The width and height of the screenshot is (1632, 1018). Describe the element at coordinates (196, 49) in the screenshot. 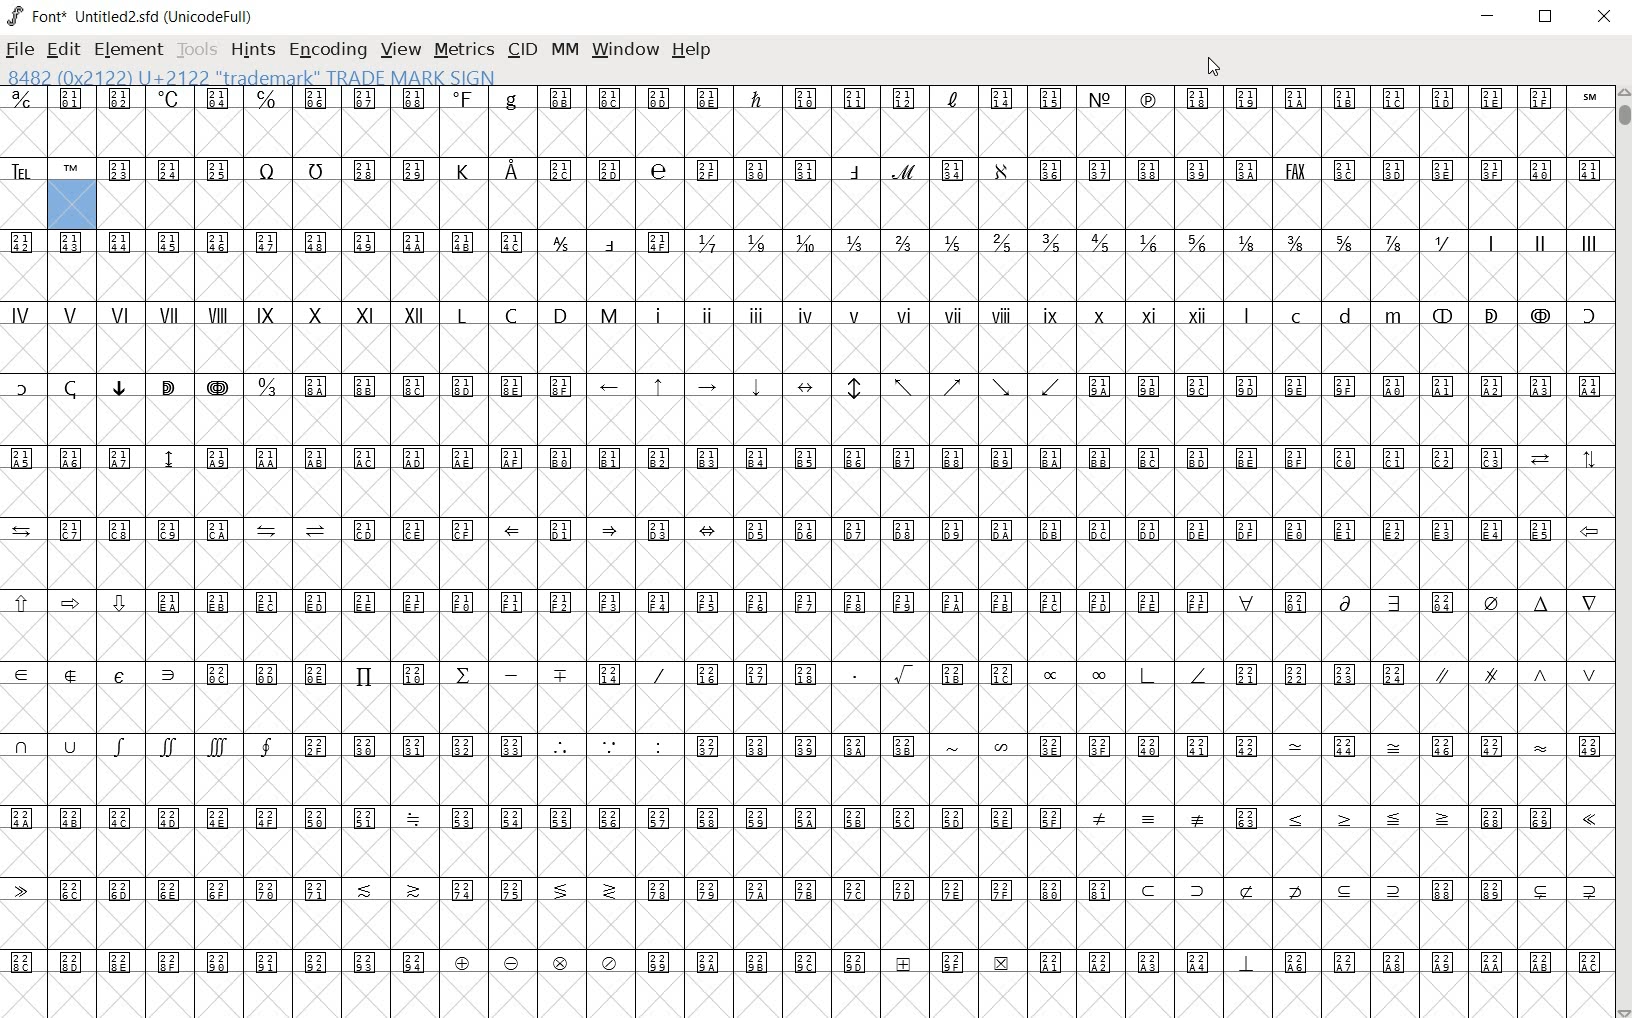

I see `TOOLS` at that location.